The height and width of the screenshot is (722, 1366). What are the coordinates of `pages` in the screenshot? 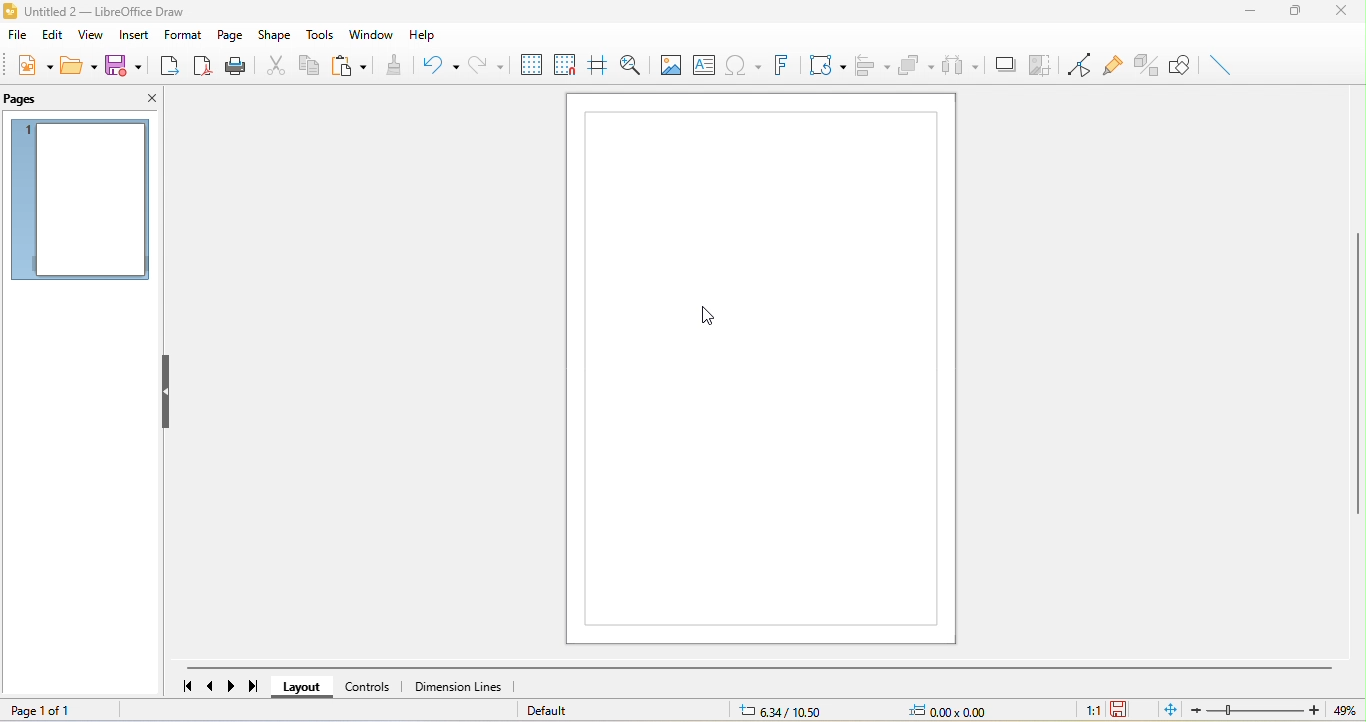 It's located at (45, 100).